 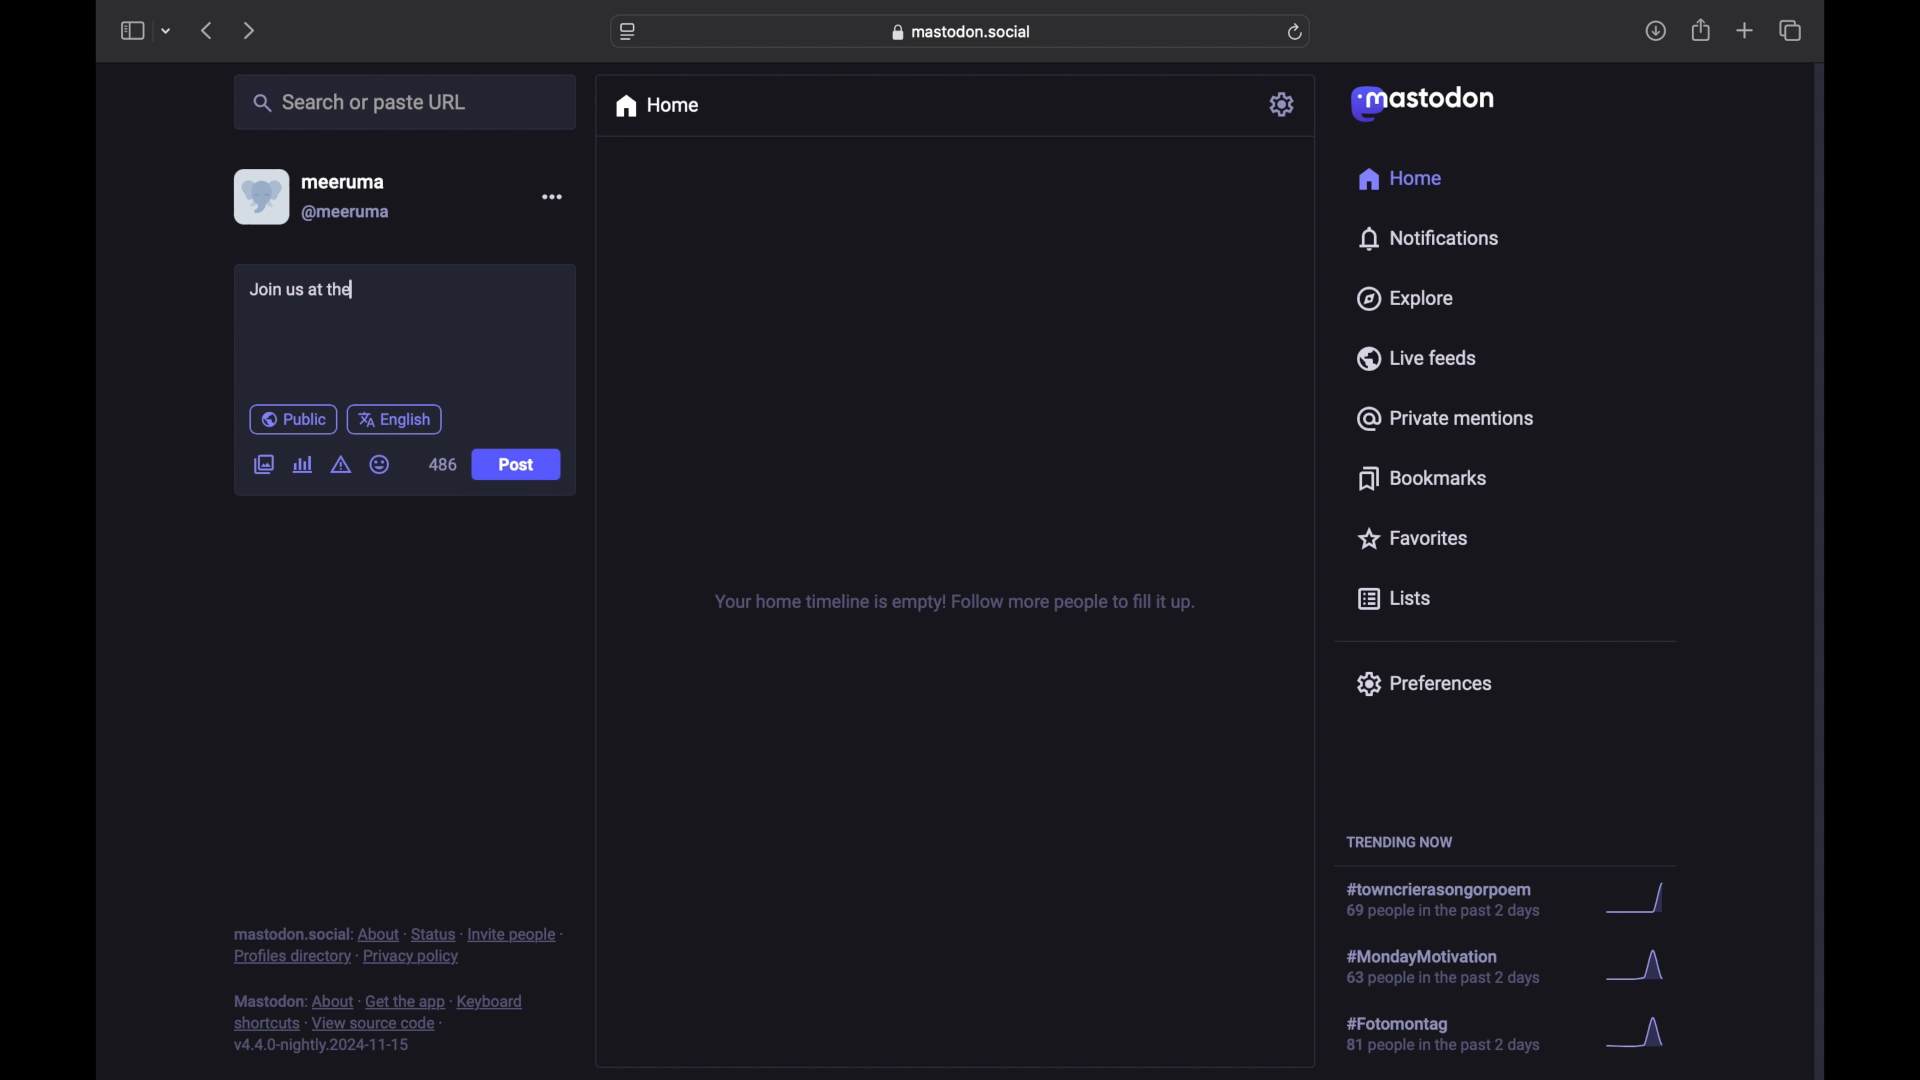 I want to click on 486, so click(x=442, y=465).